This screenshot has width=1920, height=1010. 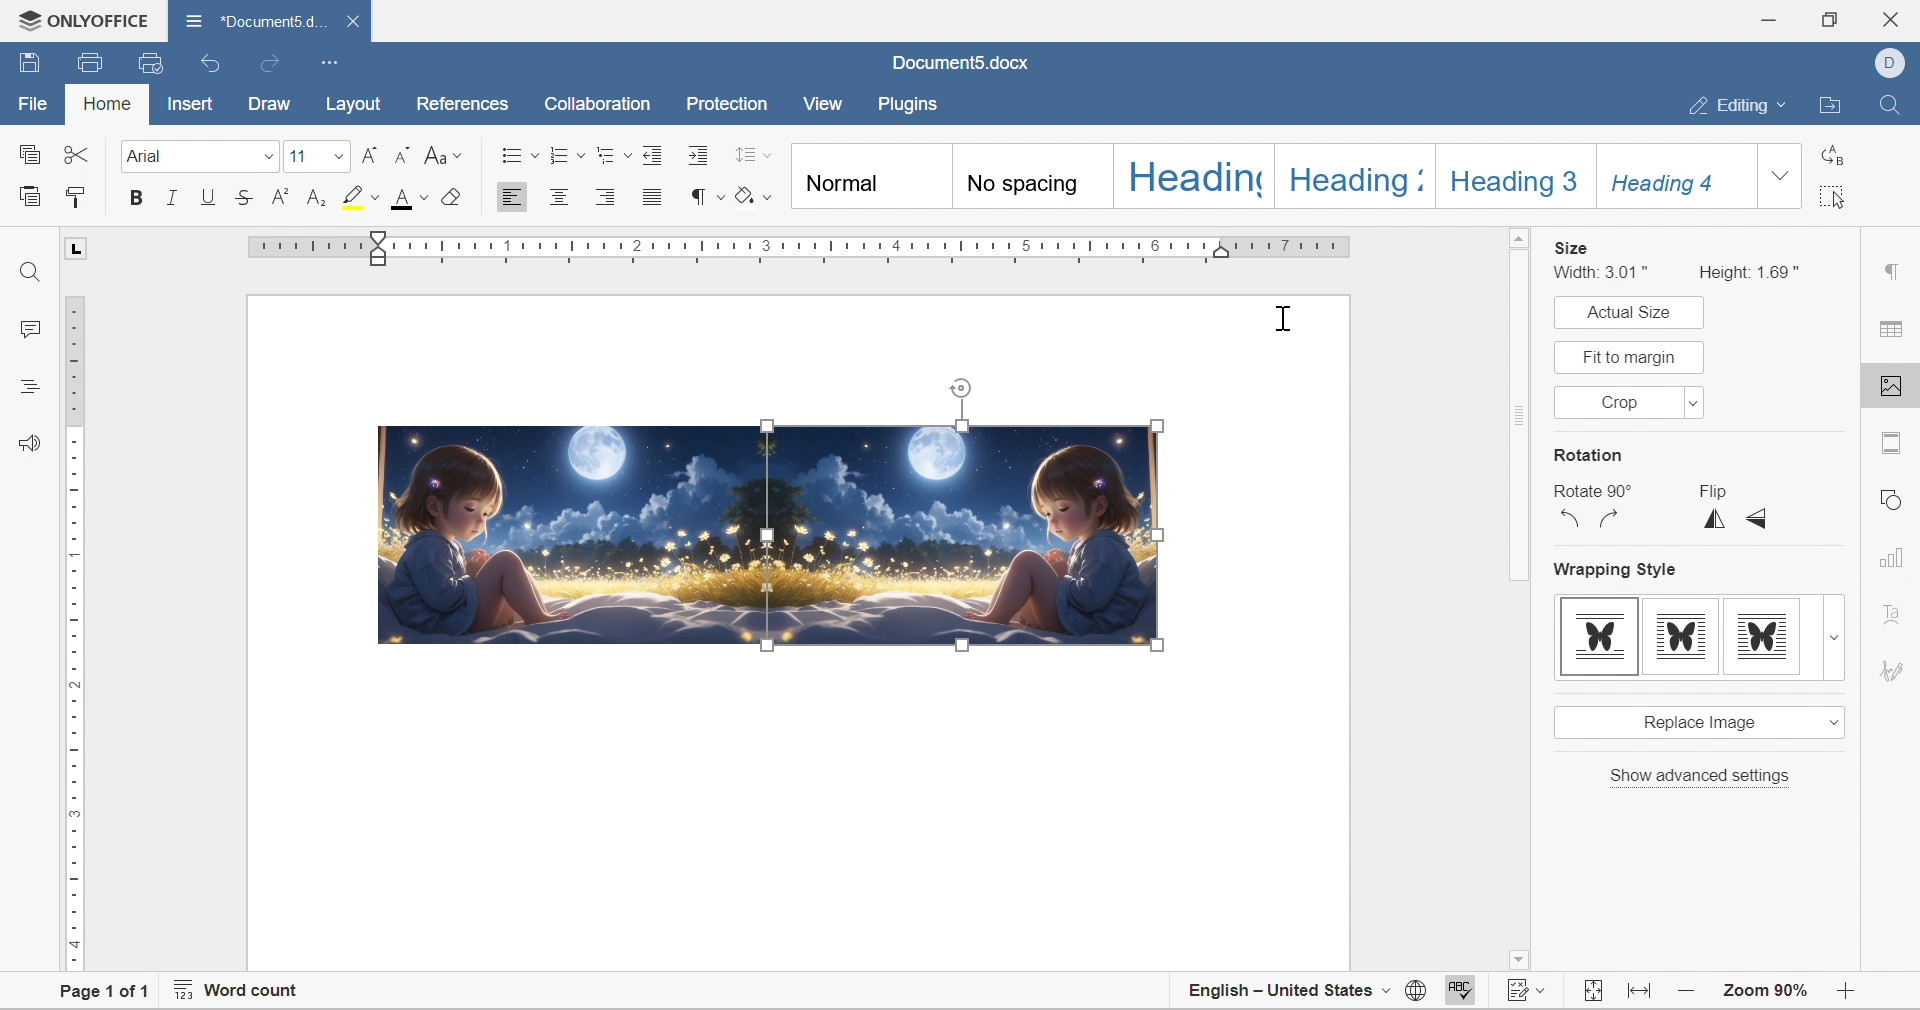 I want to click on Height: 1.69, so click(x=1752, y=271).